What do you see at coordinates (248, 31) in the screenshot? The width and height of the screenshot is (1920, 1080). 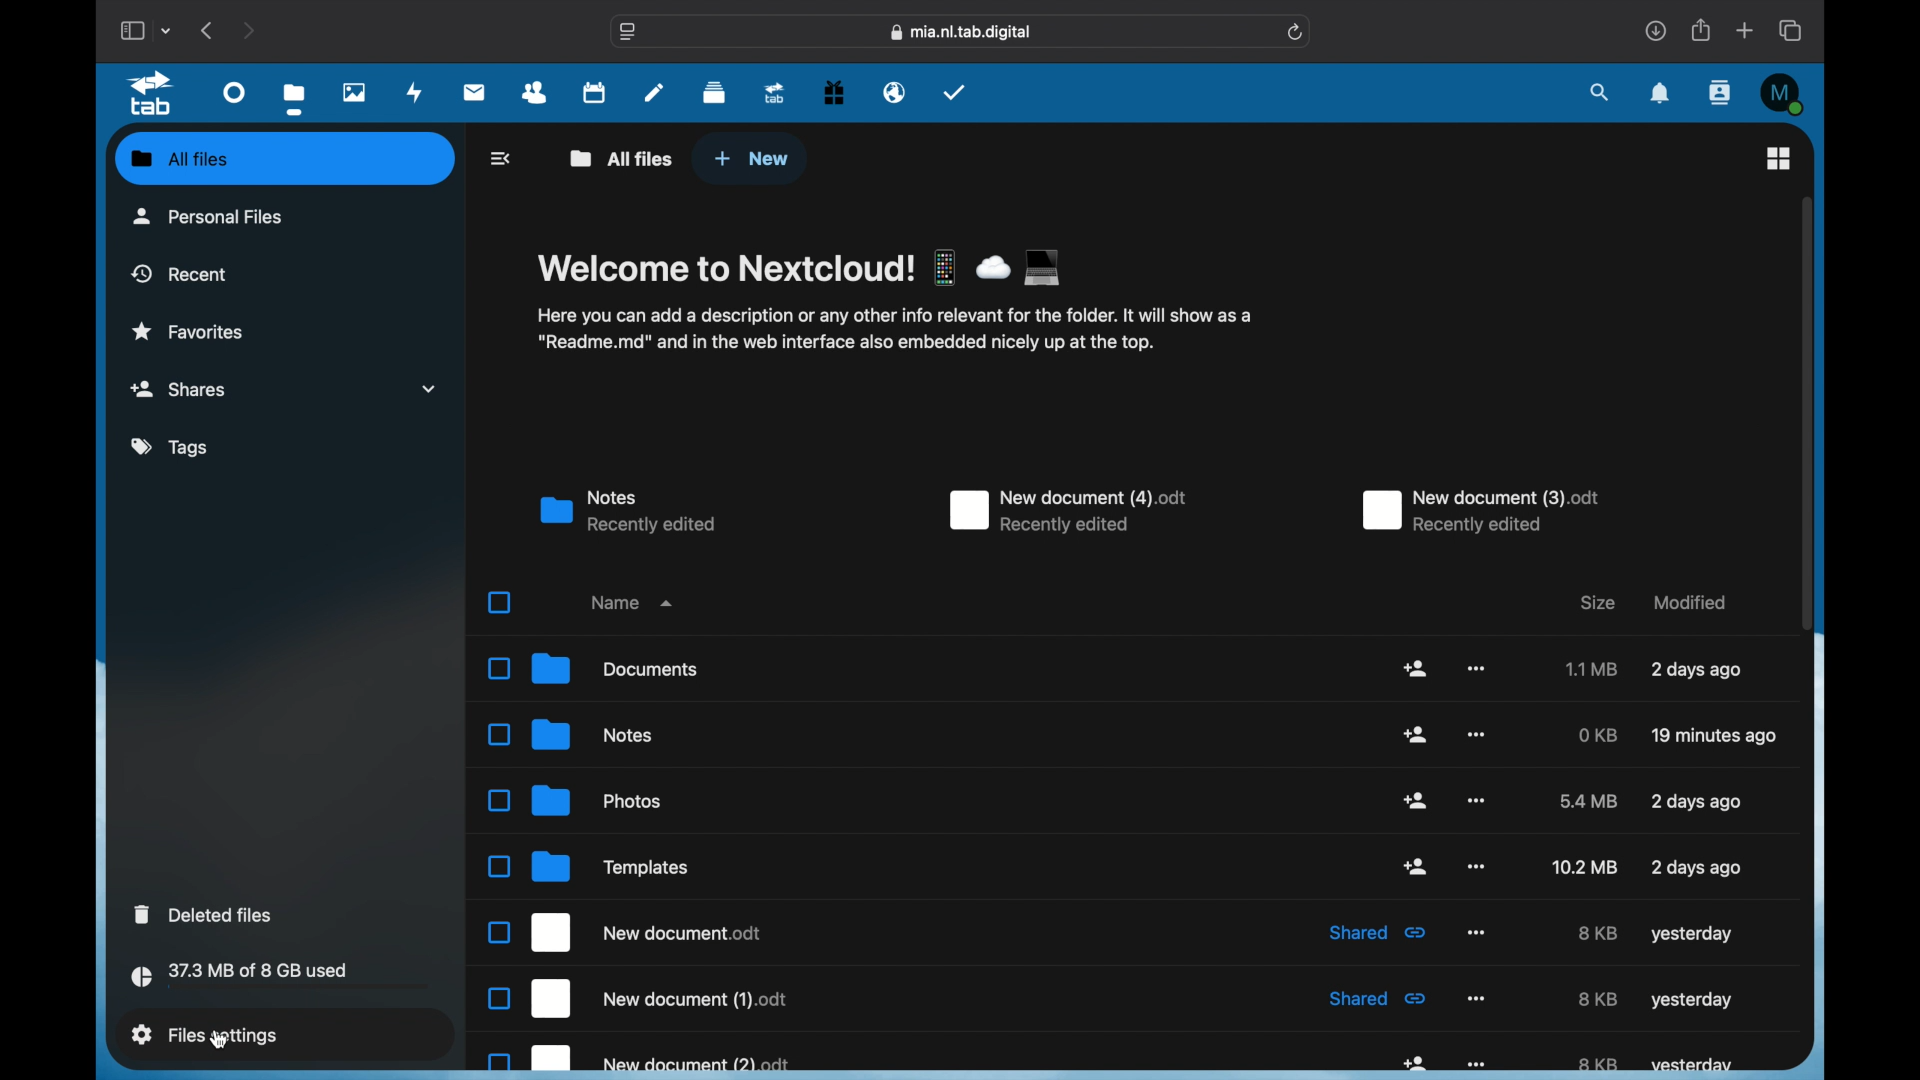 I see `next` at bounding box center [248, 31].